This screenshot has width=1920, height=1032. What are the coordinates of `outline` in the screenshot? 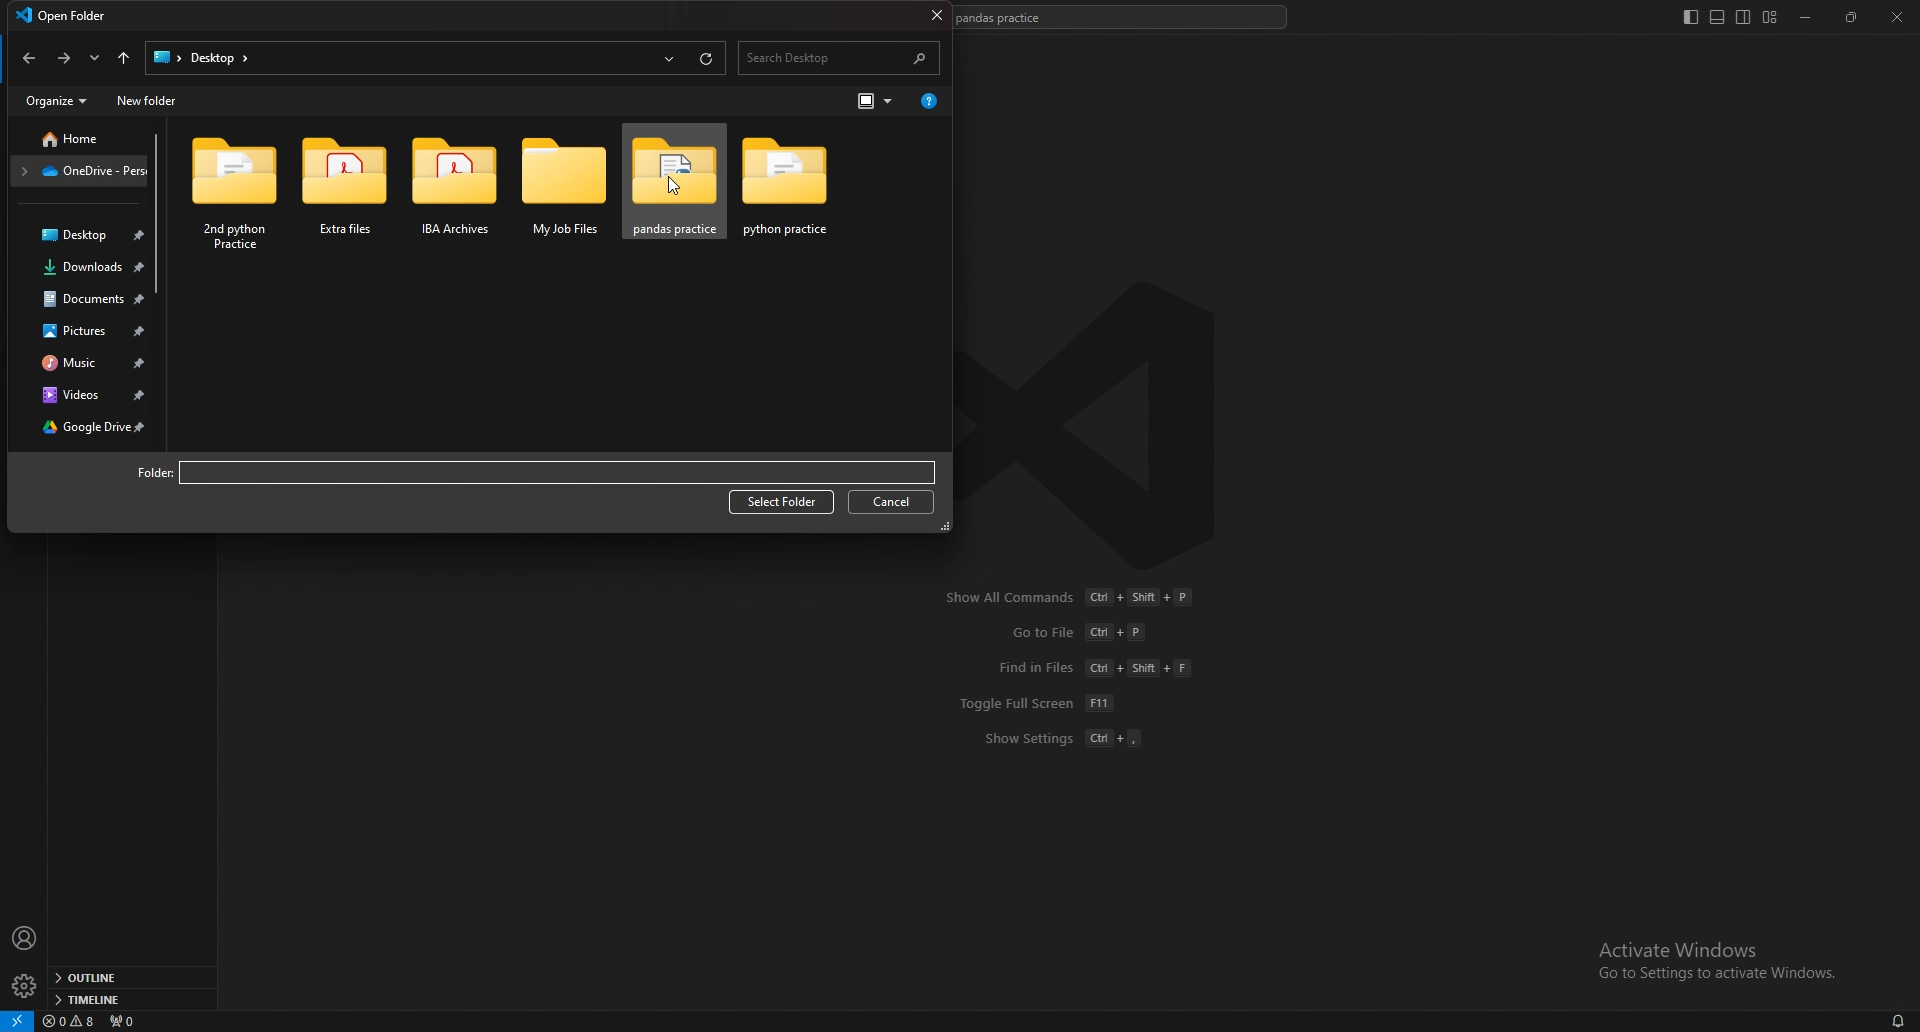 It's located at (128, 978).